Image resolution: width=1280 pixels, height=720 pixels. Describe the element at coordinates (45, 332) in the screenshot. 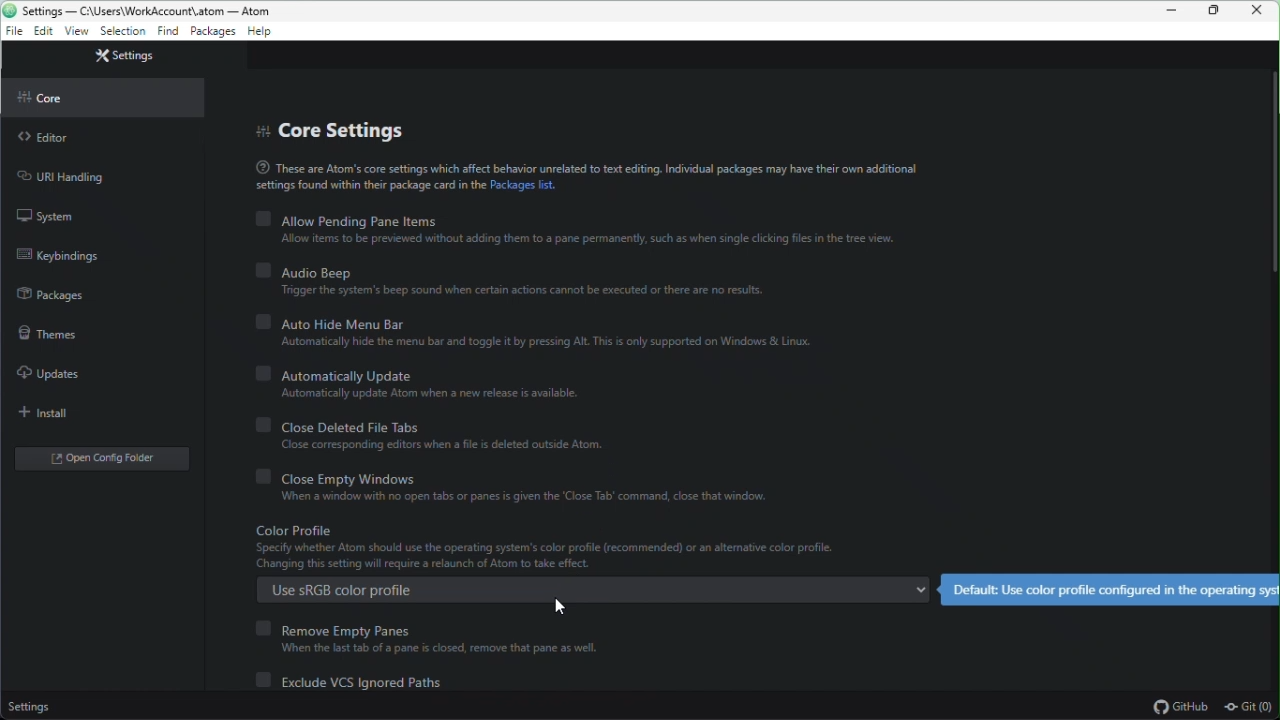

I see `Themes` at that location.